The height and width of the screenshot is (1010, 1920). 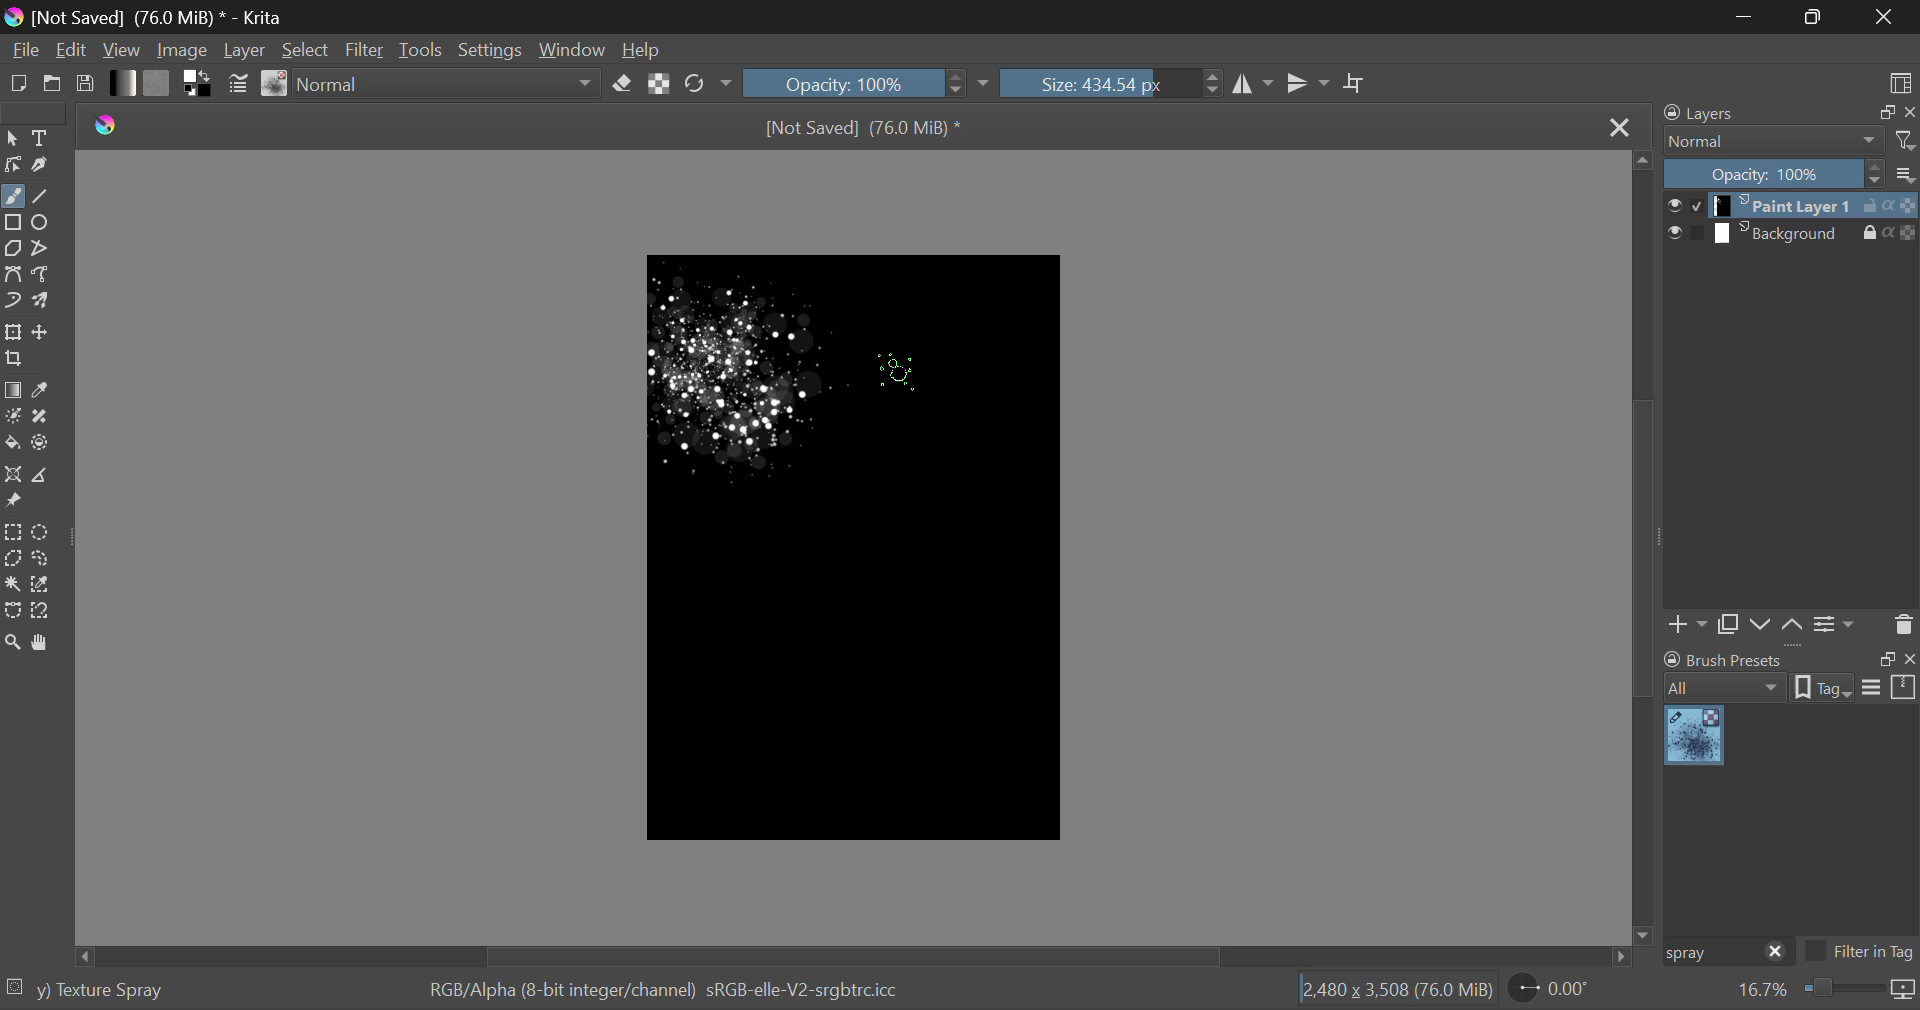 What do you see at coordinates (1904, 991) in the screenshot?
I see `icon` at bounding box center [1904, 991].